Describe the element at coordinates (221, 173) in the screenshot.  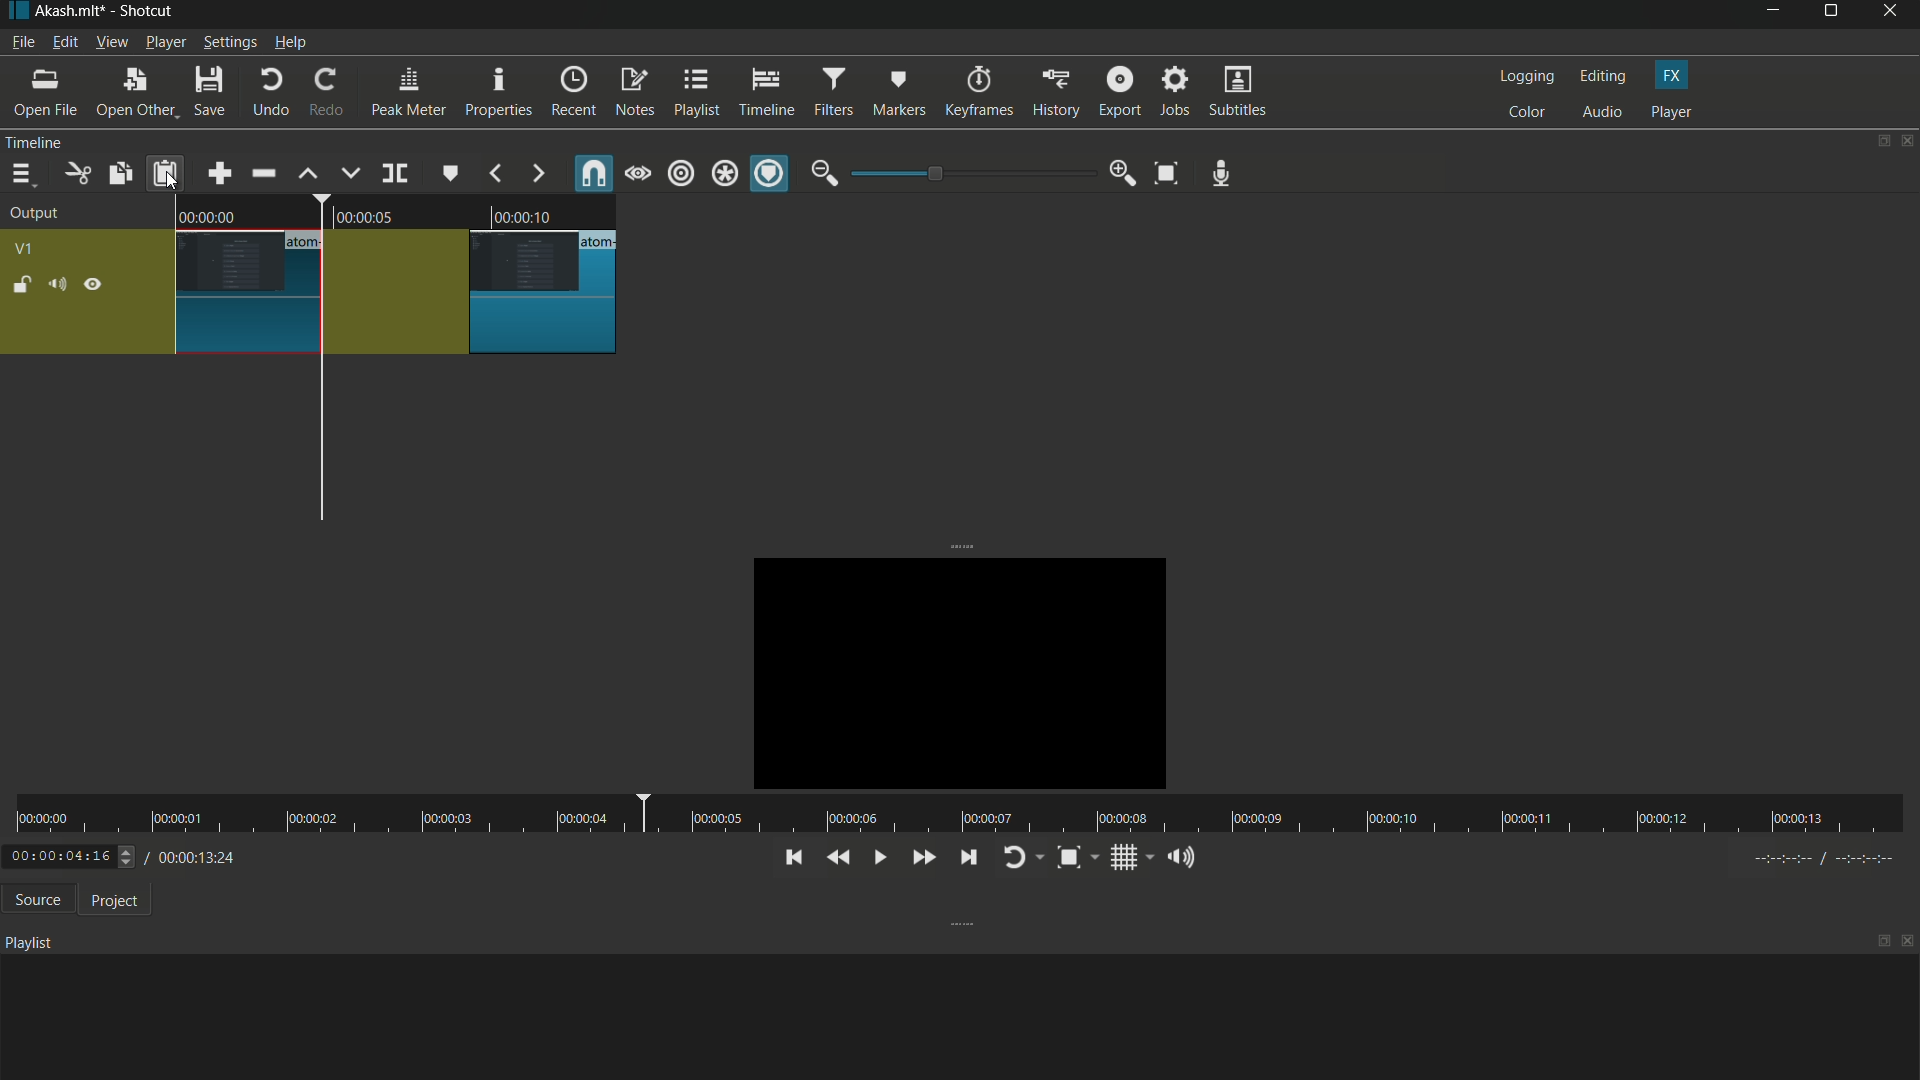
I see `append` at that location.